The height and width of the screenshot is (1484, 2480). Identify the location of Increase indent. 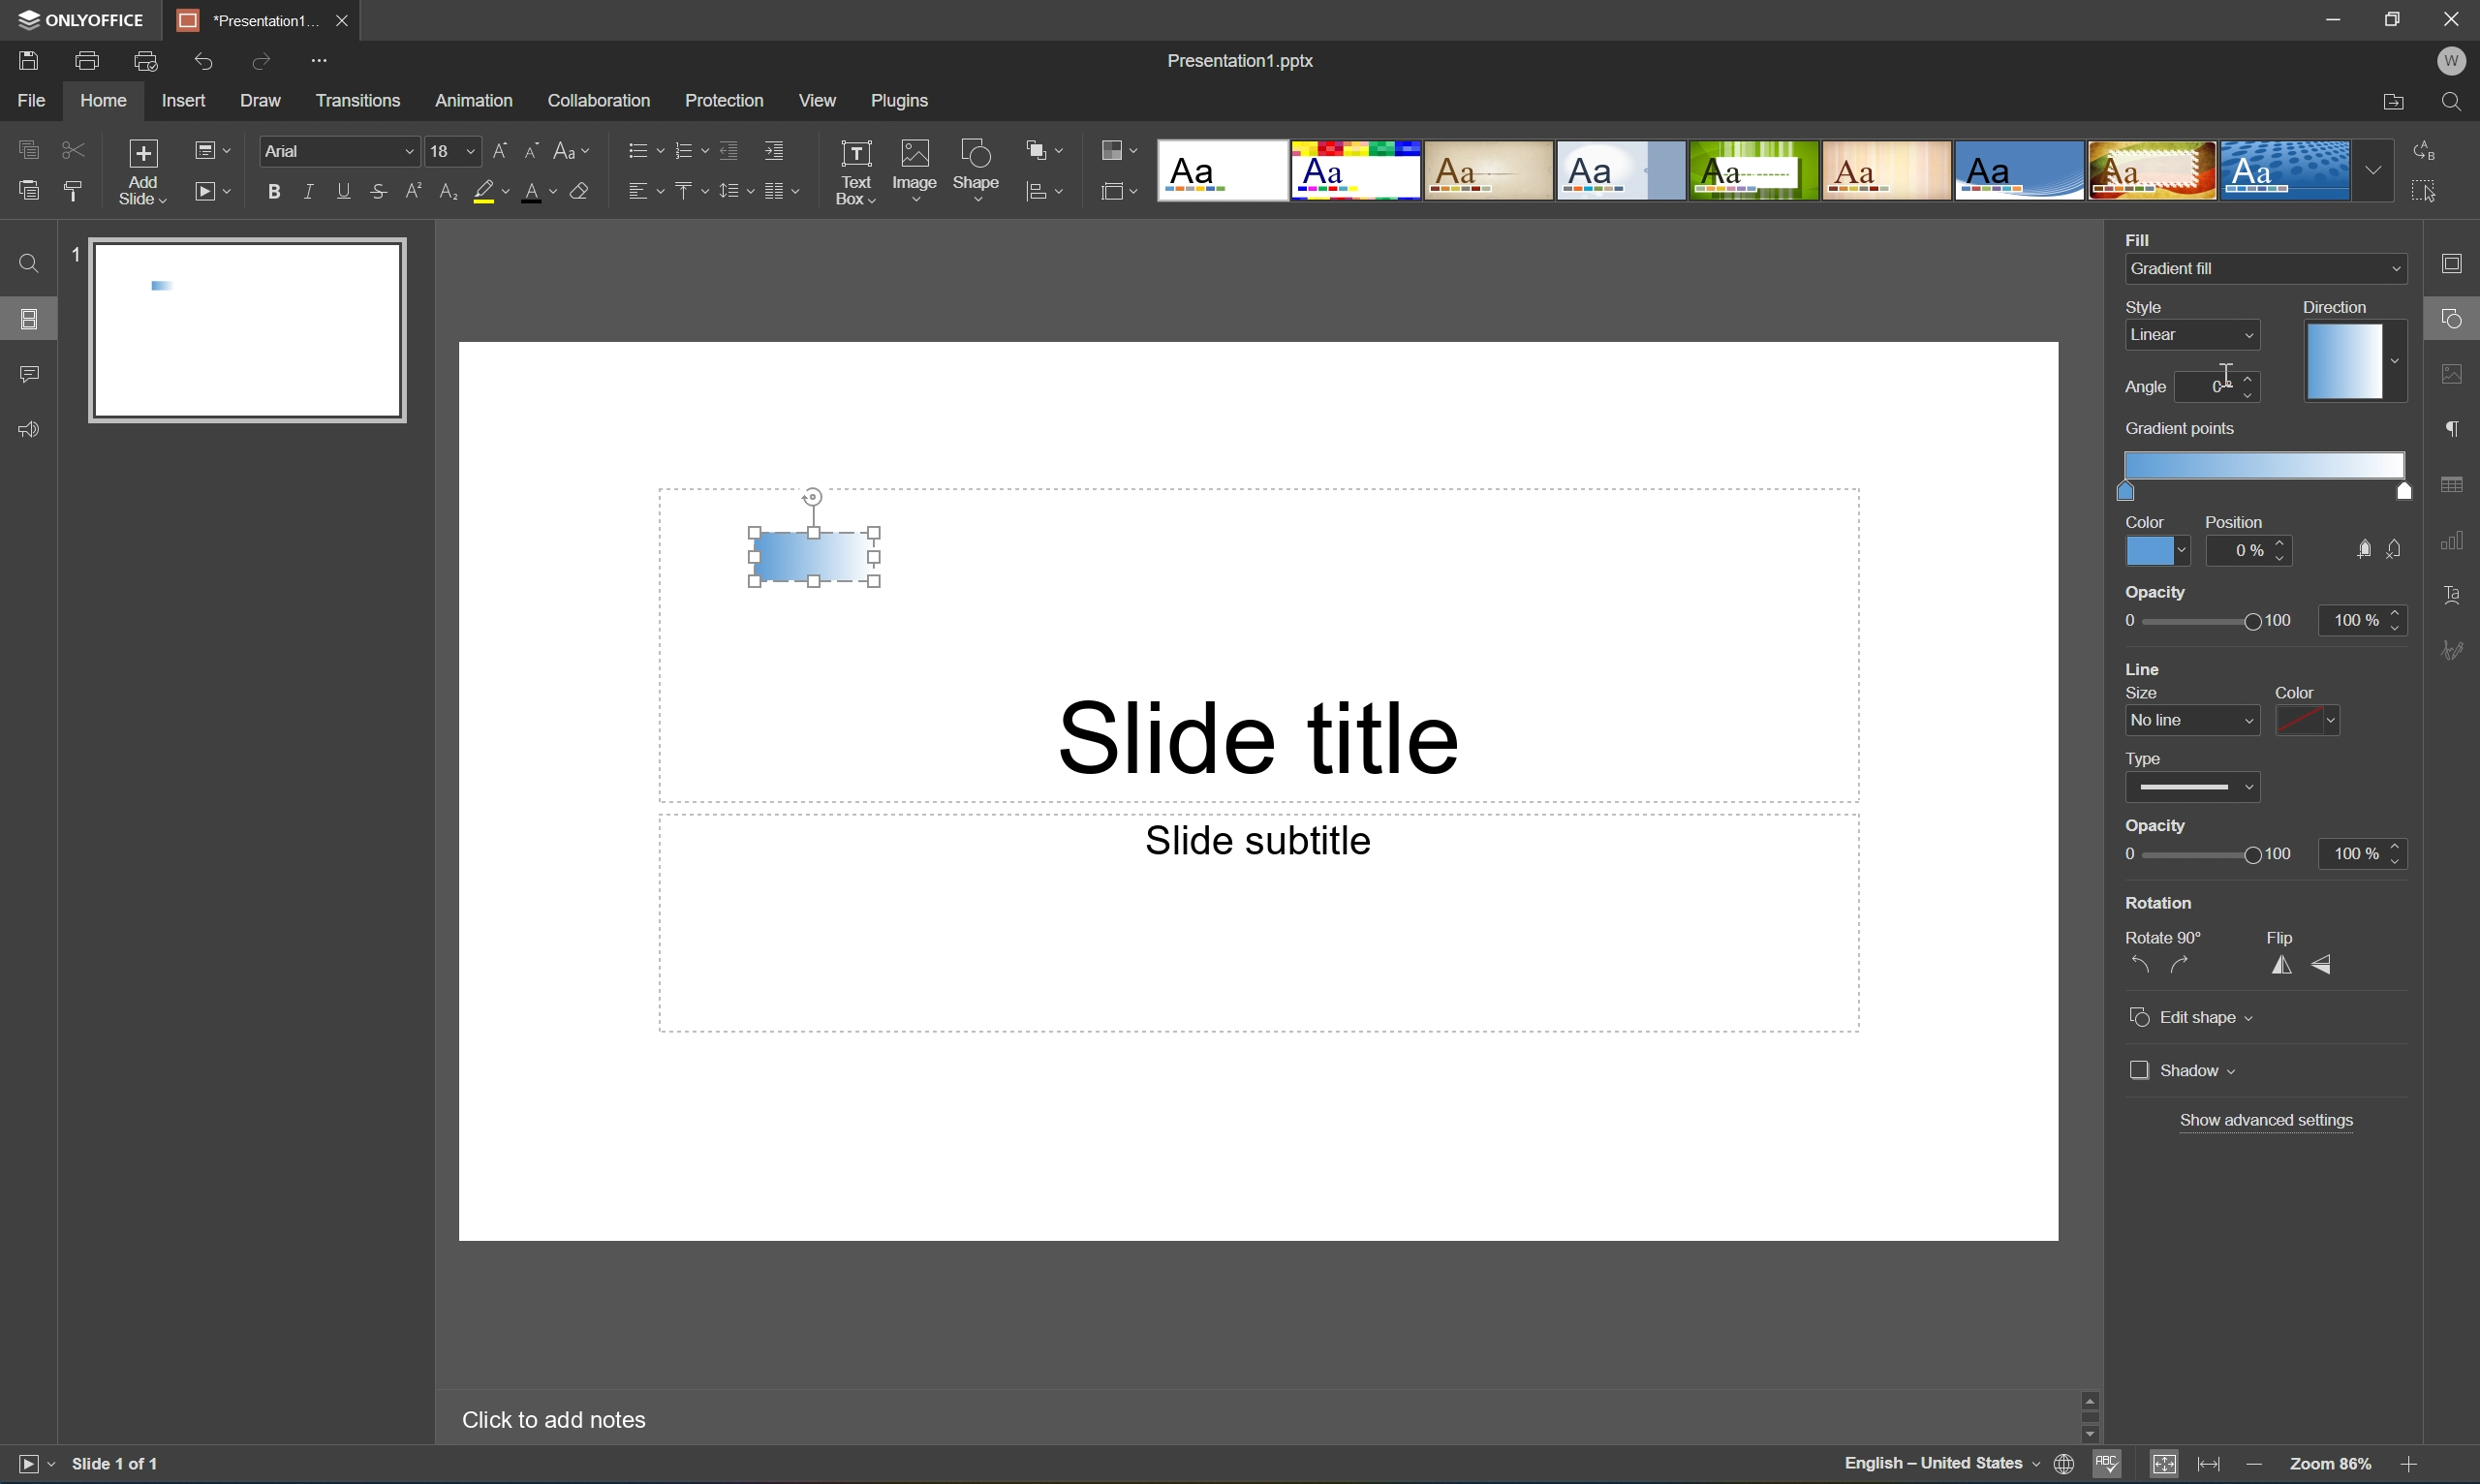
(772, 148).